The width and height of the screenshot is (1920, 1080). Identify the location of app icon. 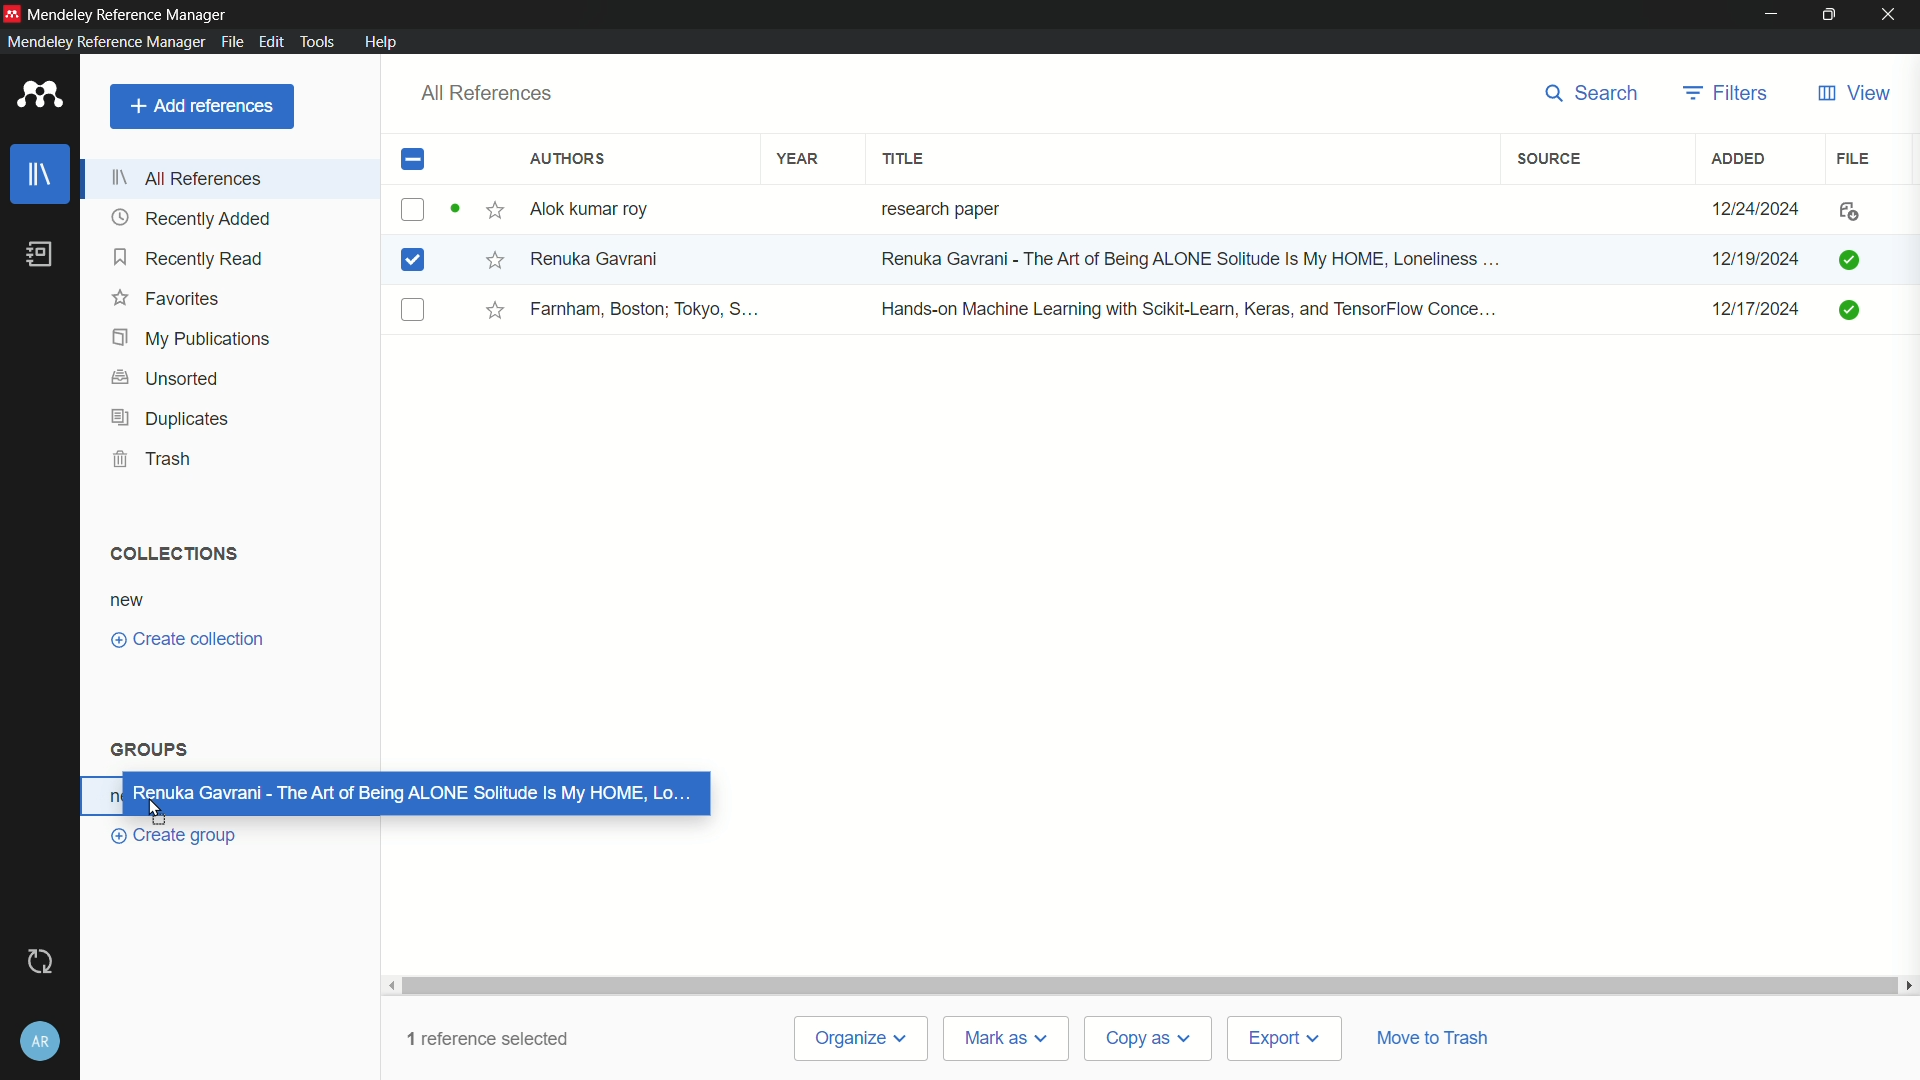
(12, 11).